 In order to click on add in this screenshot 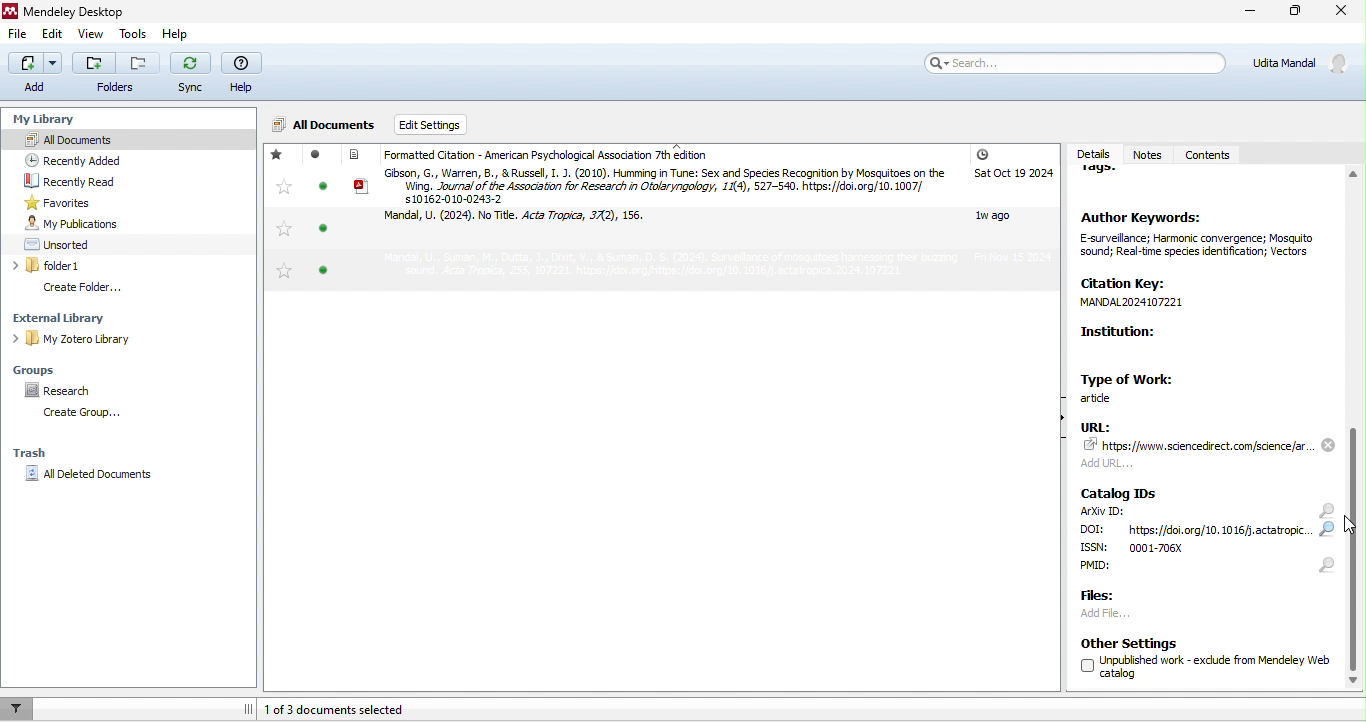, I will do `click(35, 72)`.